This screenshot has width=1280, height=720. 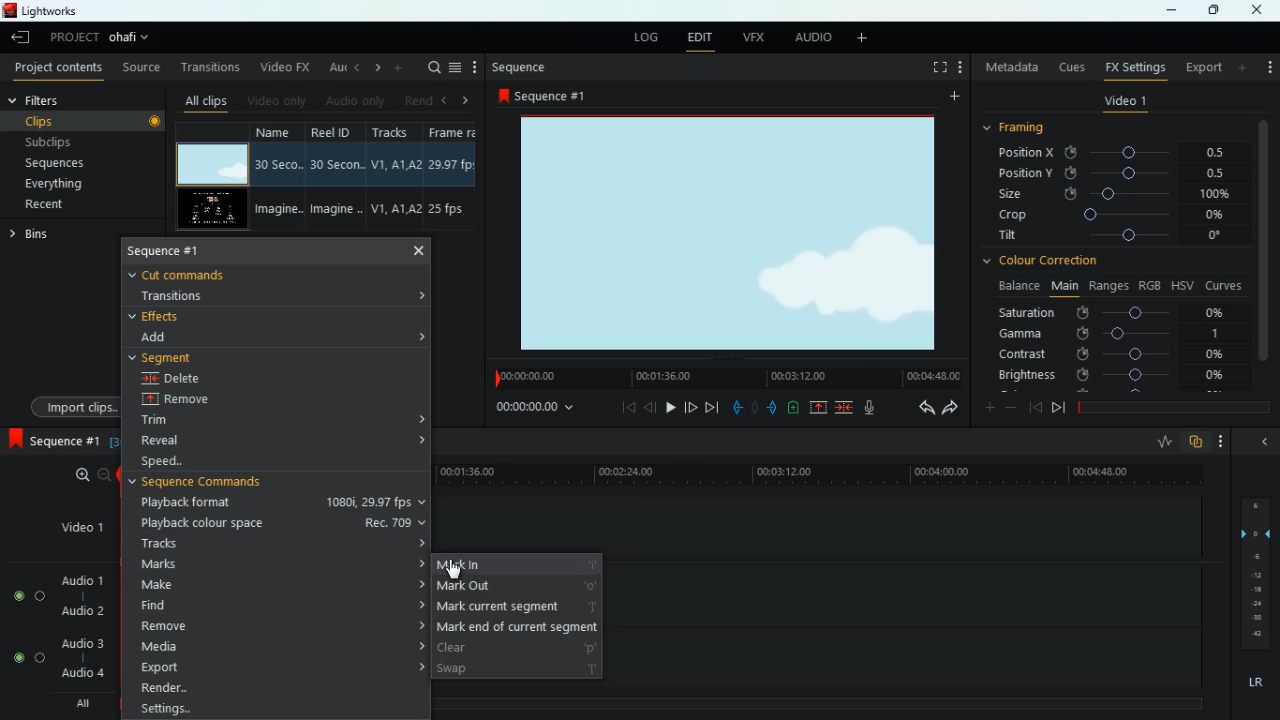 What do you see at coordinates (1049, 262) in the screenshot?
I see `colour correction` at bounding box center [1049, 262].